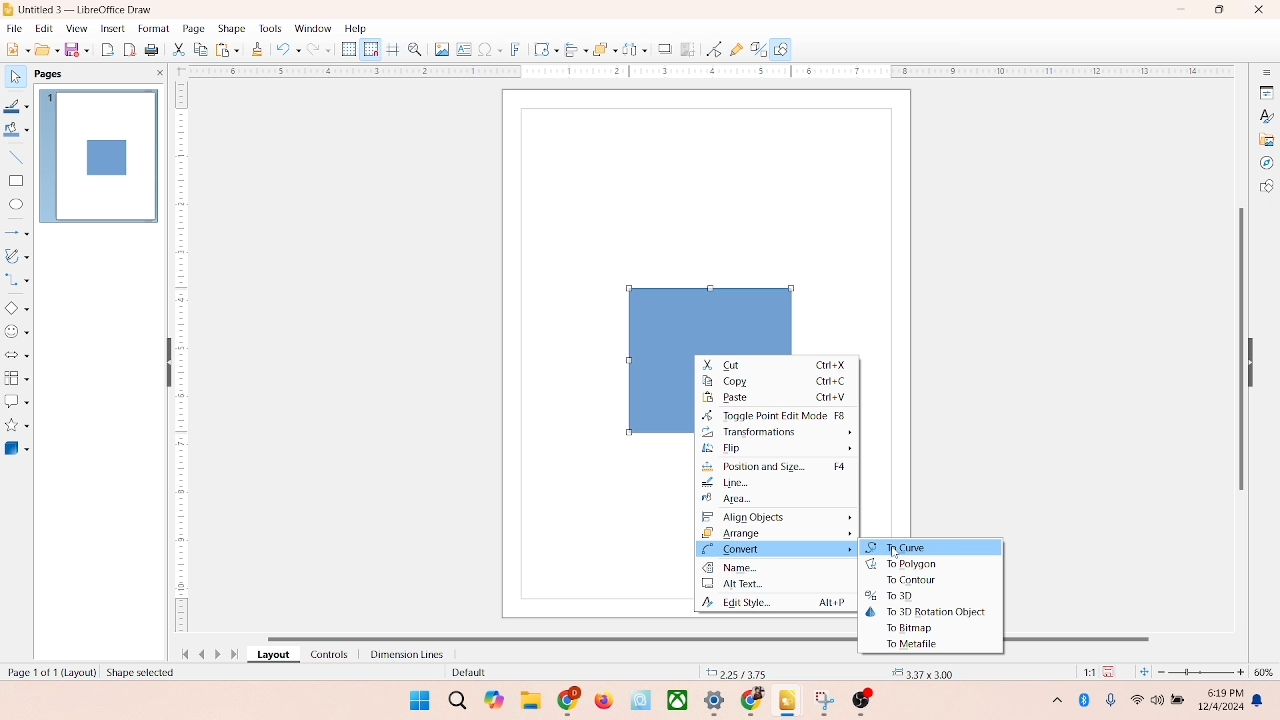 This screenshot has height=720, width=1280. What do you see at coordinates (530, 698) in the screenshot?
I see `folders` at bounding box center [530, 698].